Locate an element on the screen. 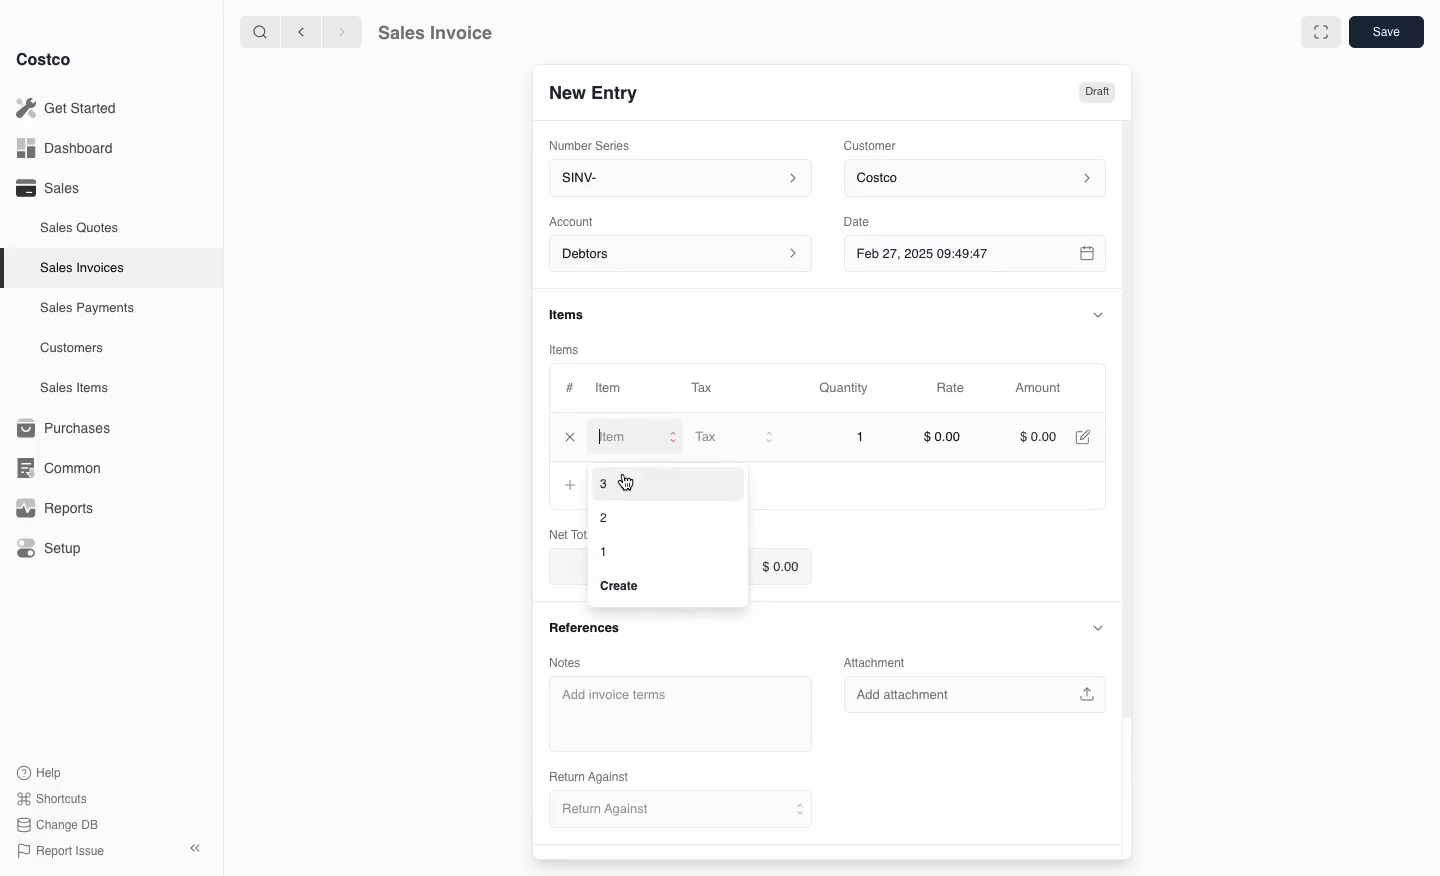 This screenshot has height=876, width=1440. Sales Quotes is located at coordinates (81, 227).